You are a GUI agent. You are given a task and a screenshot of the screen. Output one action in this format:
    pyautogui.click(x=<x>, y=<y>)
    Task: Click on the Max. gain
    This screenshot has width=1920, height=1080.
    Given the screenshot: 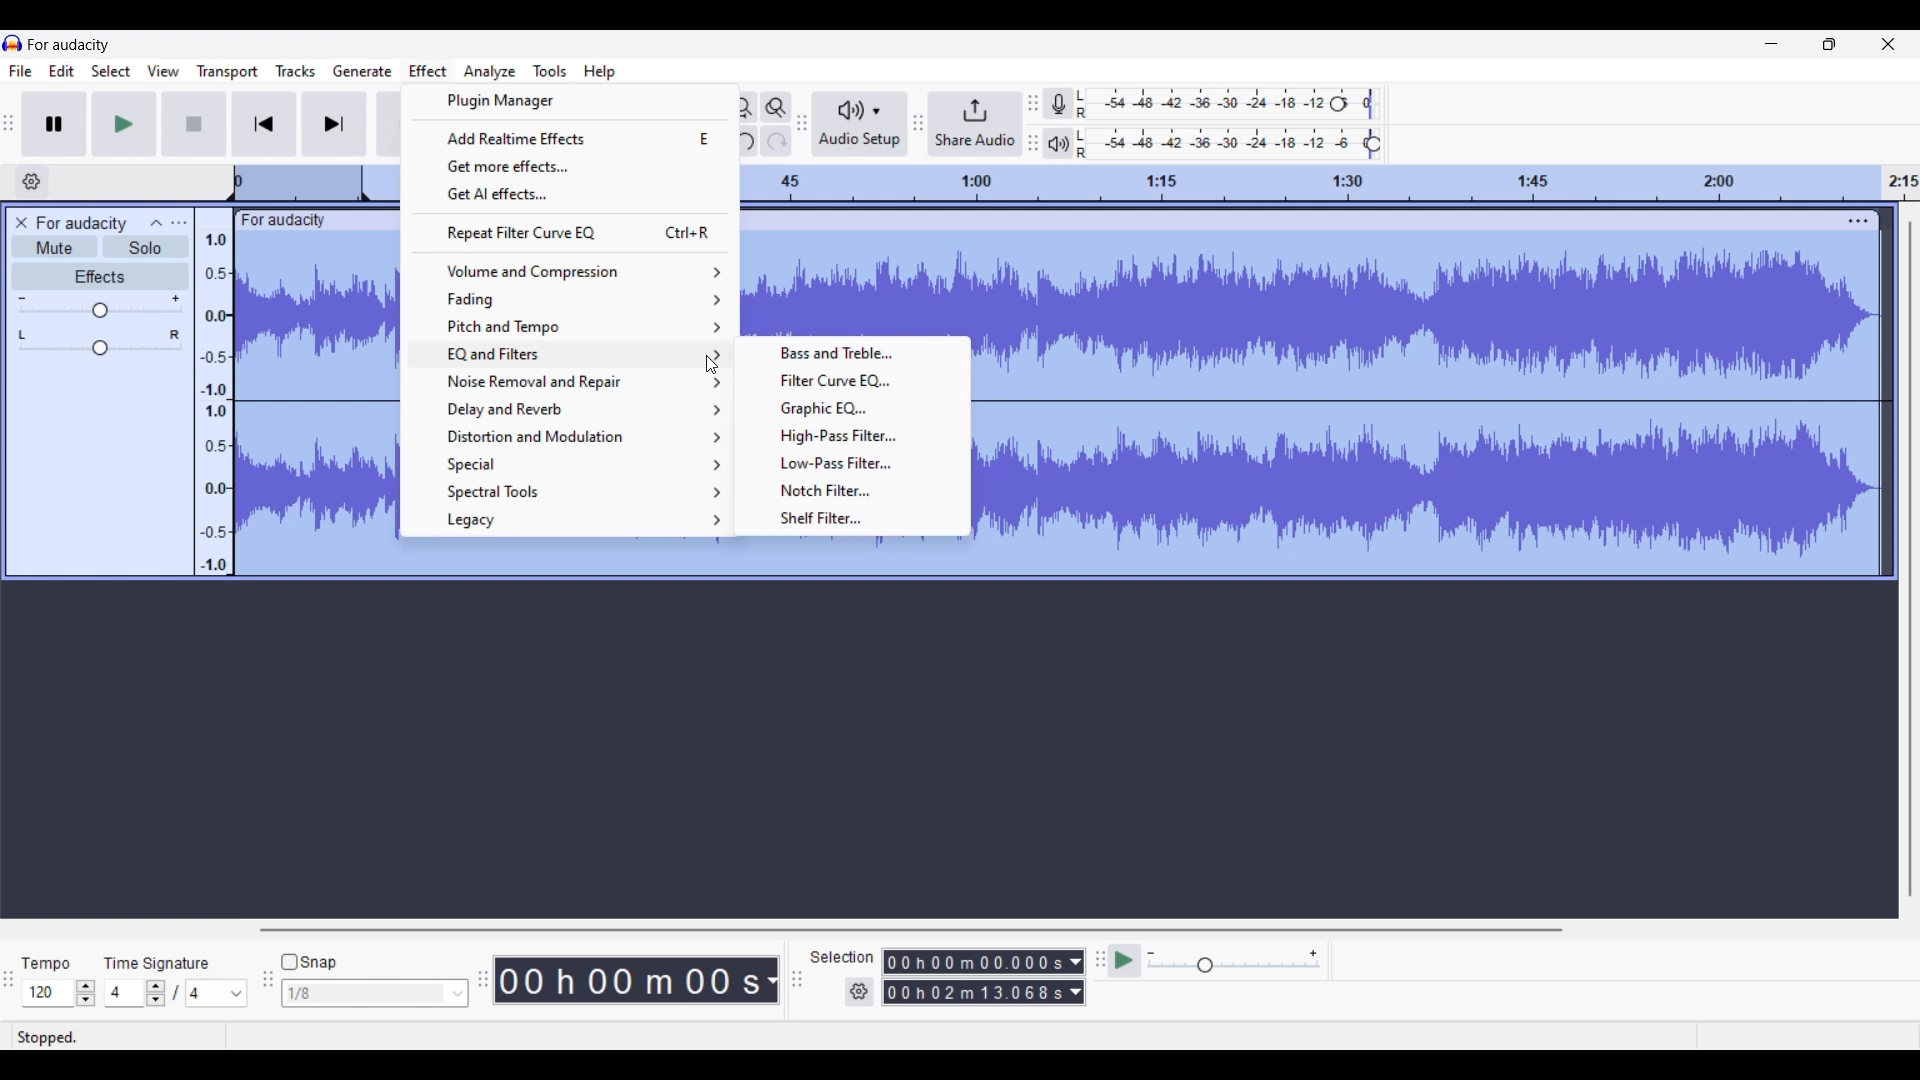 What is the action you would take?
    pyautogui.click(x=176, y=299)
    